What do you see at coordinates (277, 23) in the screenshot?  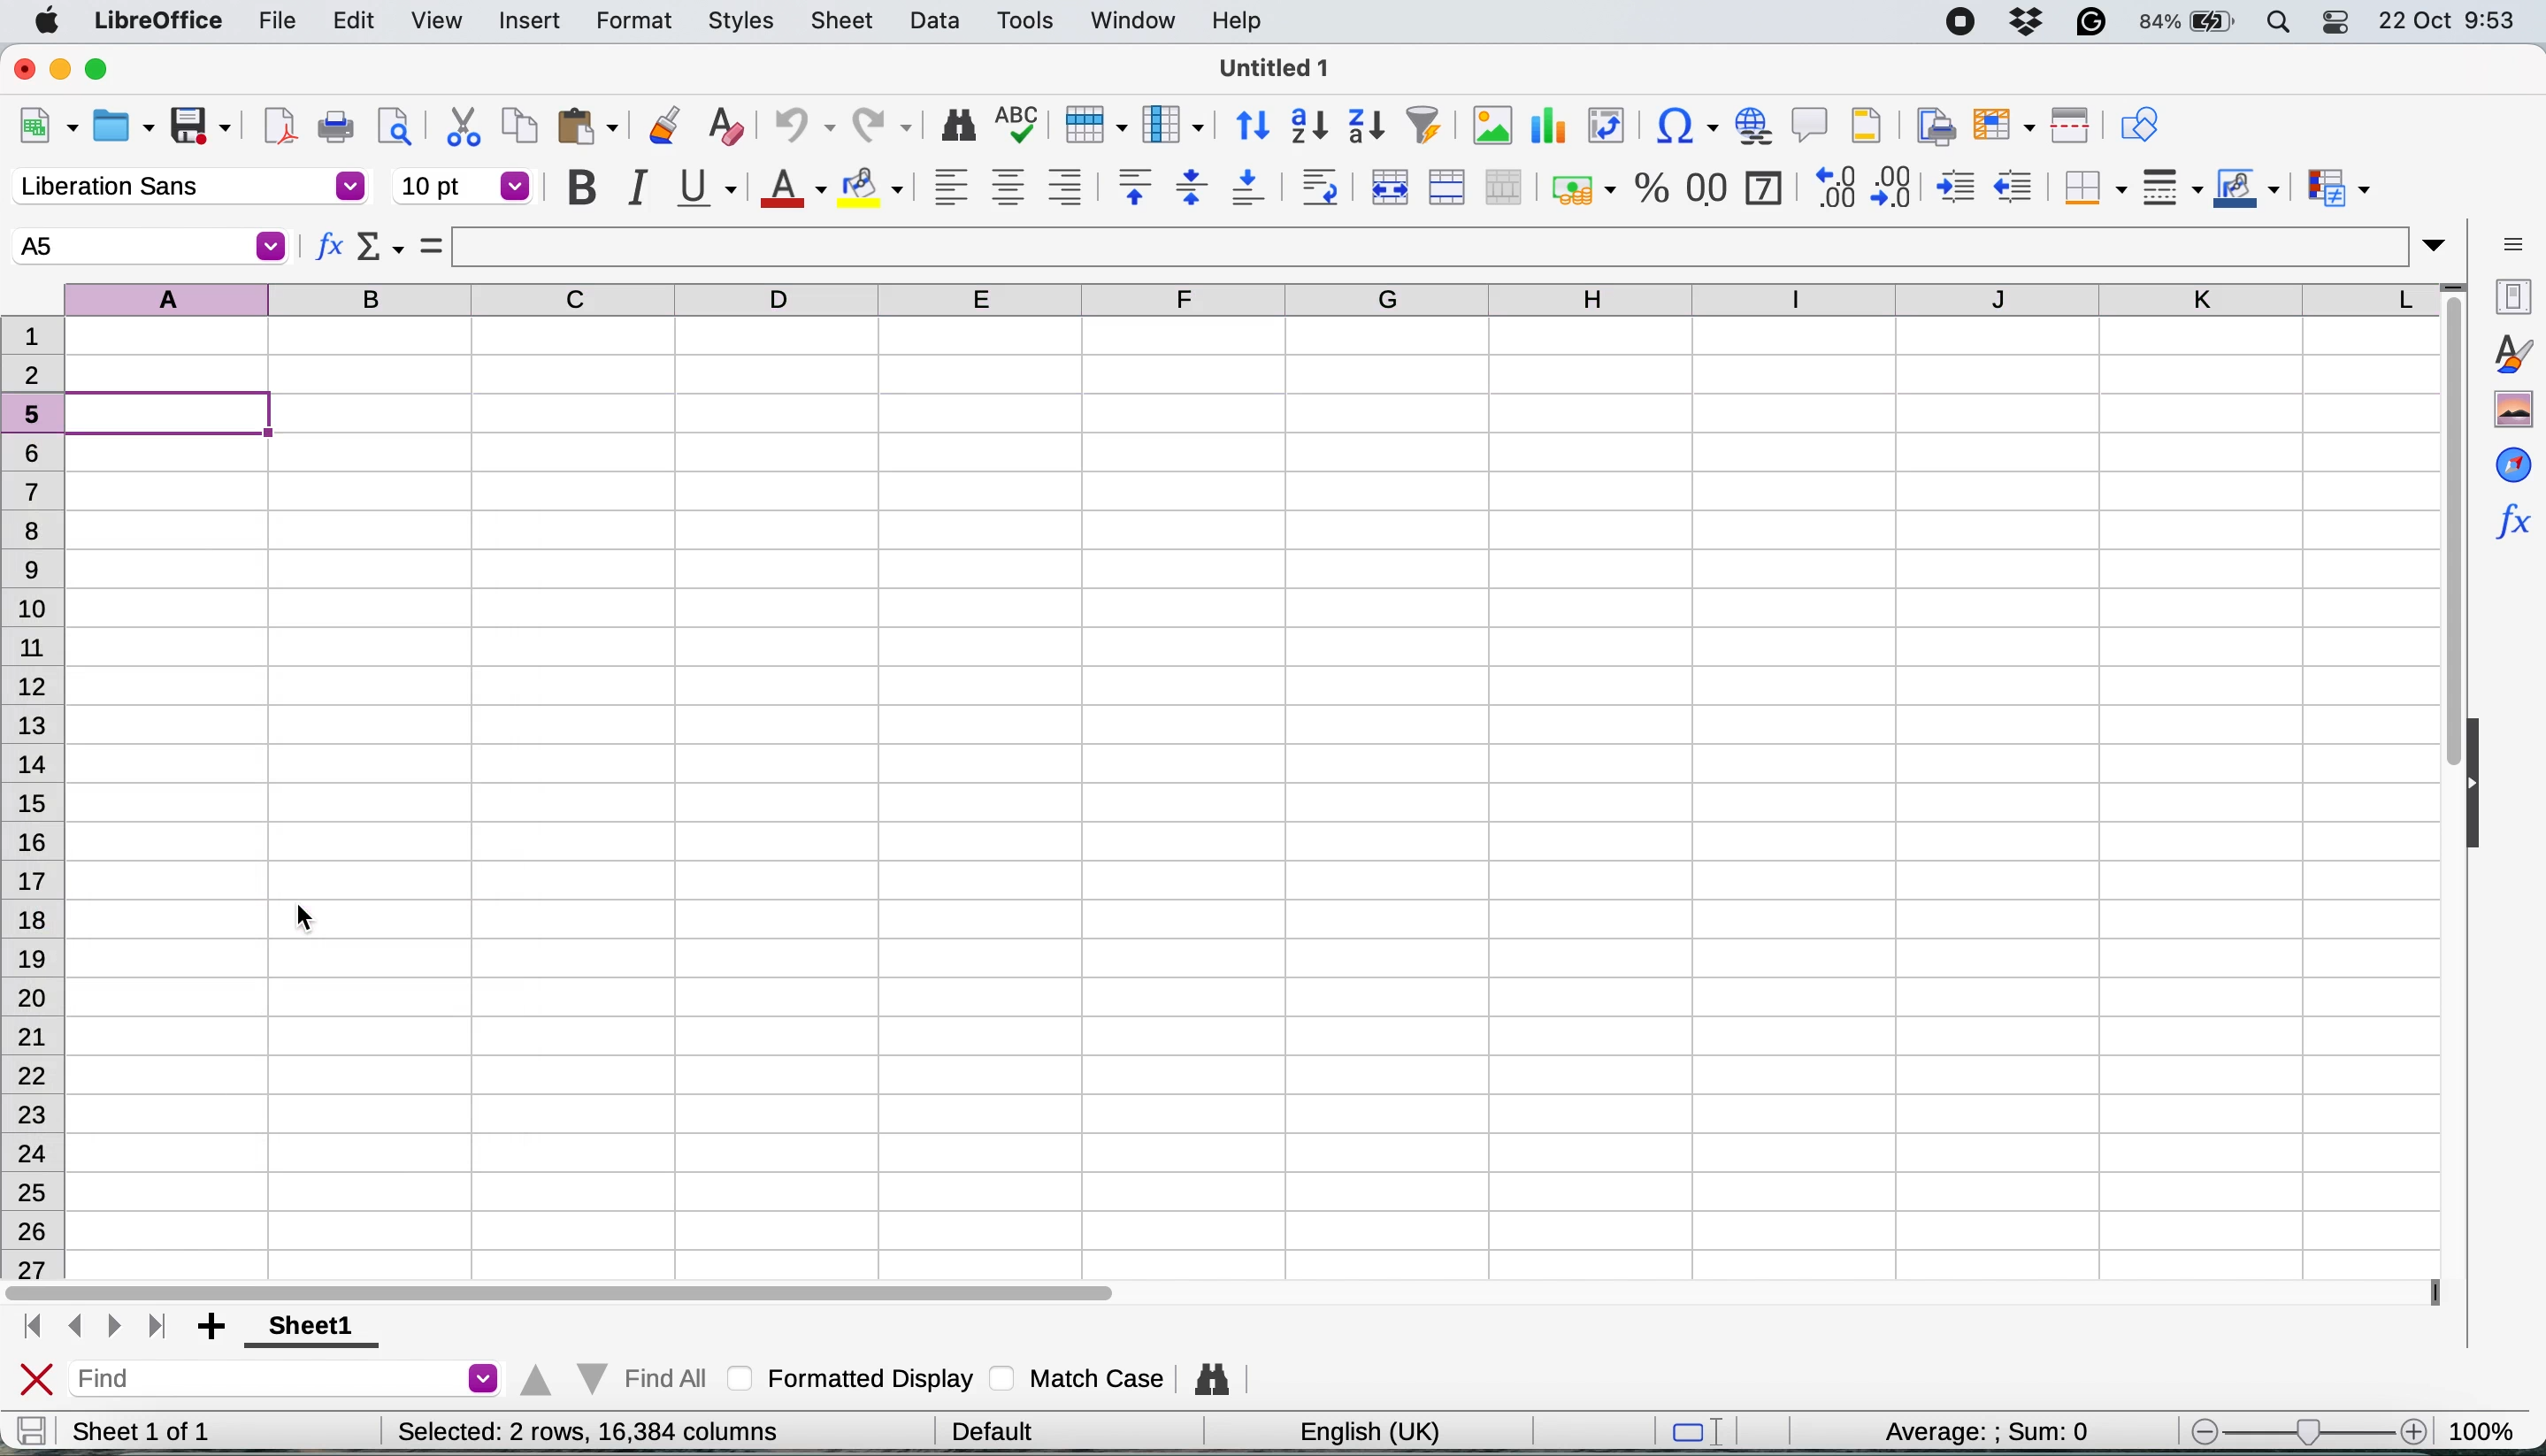 I see `file` at bounding box center [277, 23].